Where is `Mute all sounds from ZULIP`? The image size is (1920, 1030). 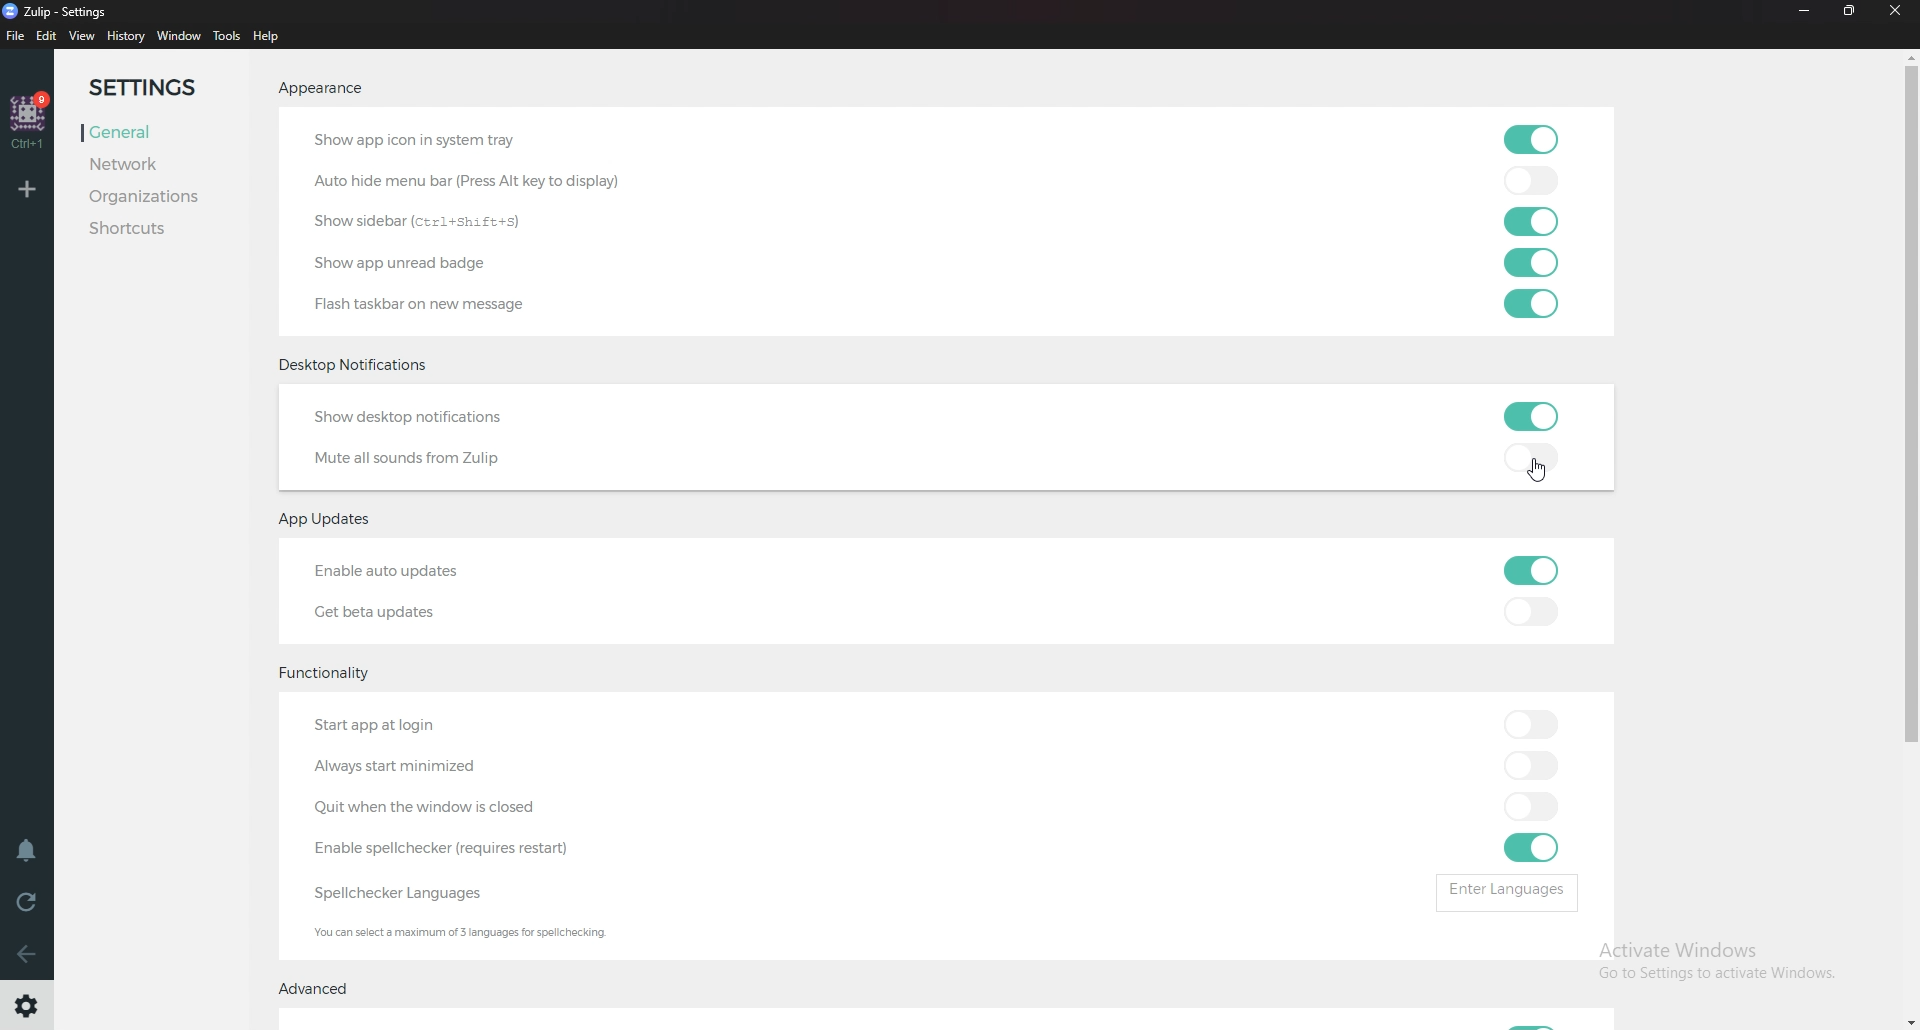 Mute all sounds from ZULIP is located at coordinates (418, 461).